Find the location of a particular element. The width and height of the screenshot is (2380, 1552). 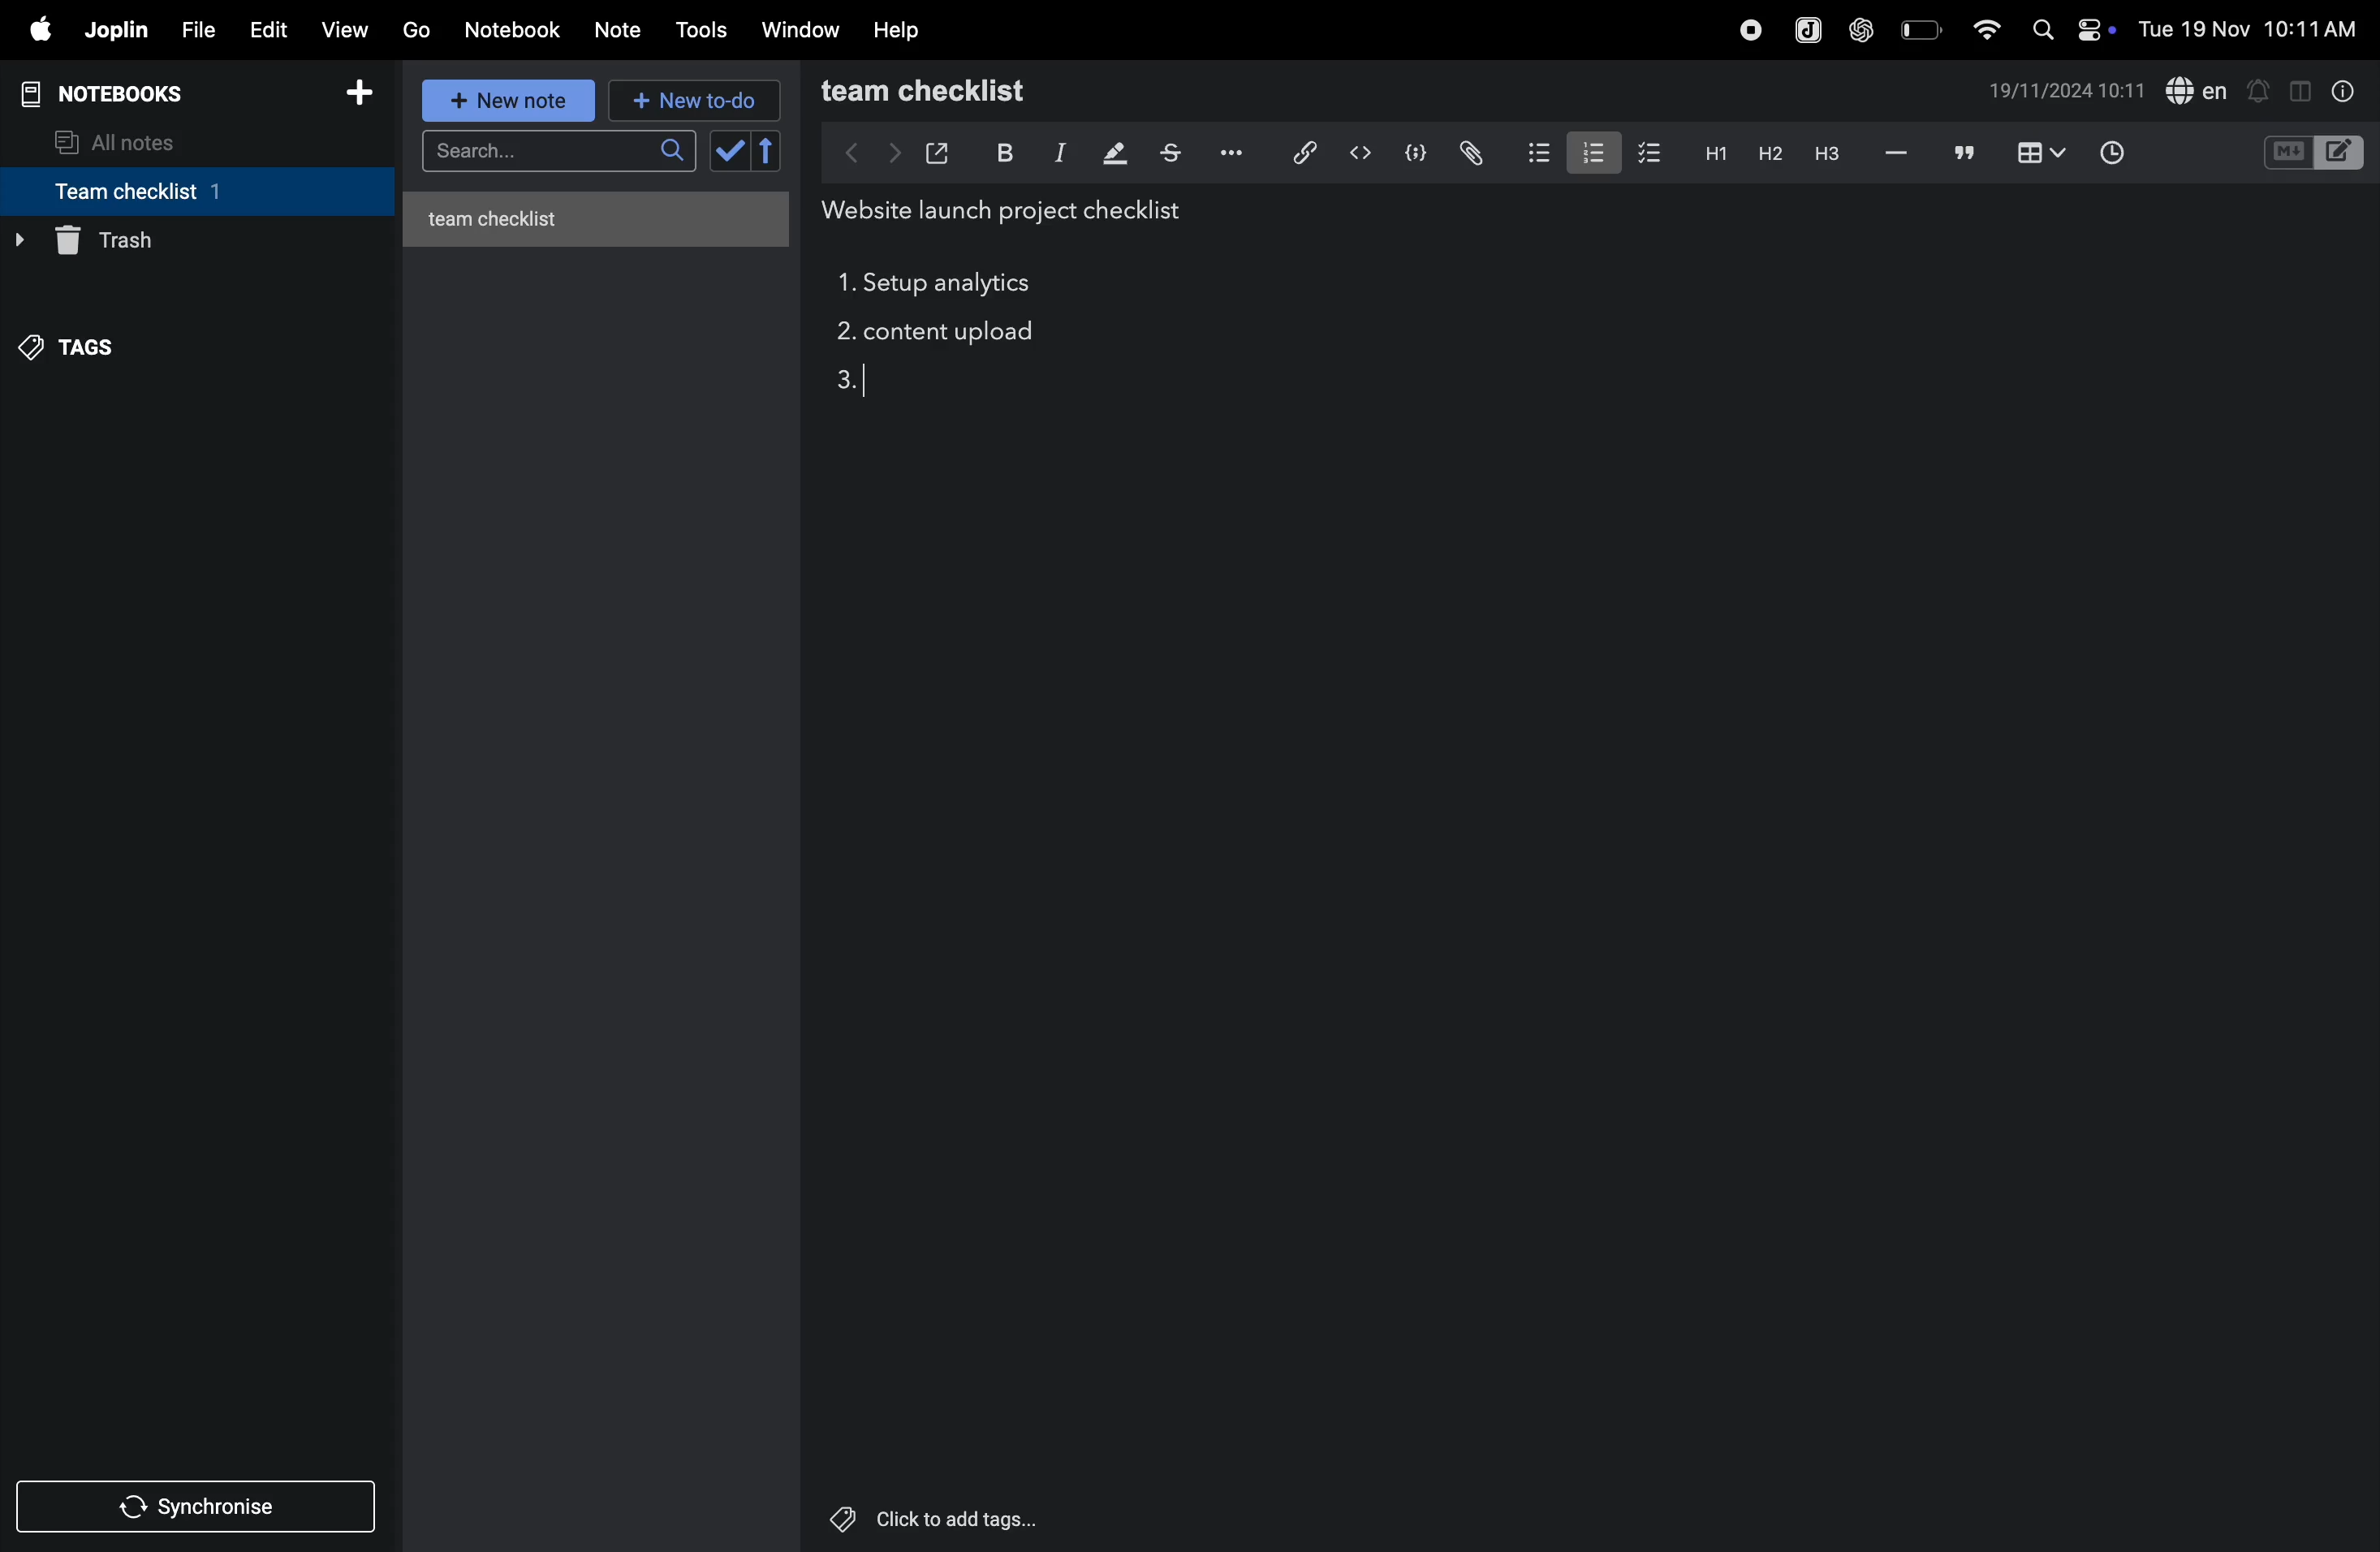

inline code is located at coordinates (1360, 153).